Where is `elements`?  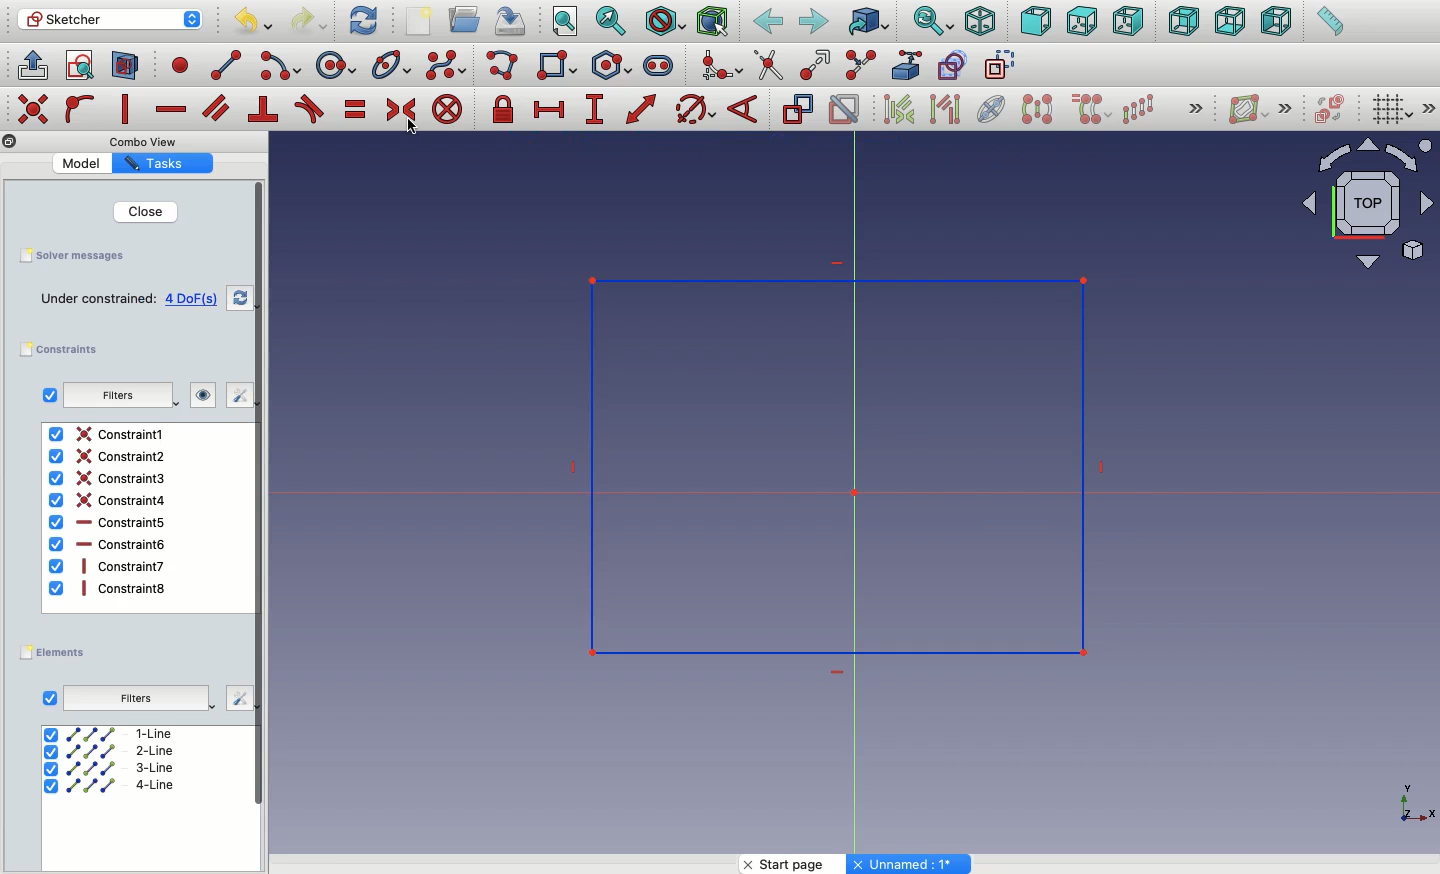
elements is located at coordinates (56, 653).